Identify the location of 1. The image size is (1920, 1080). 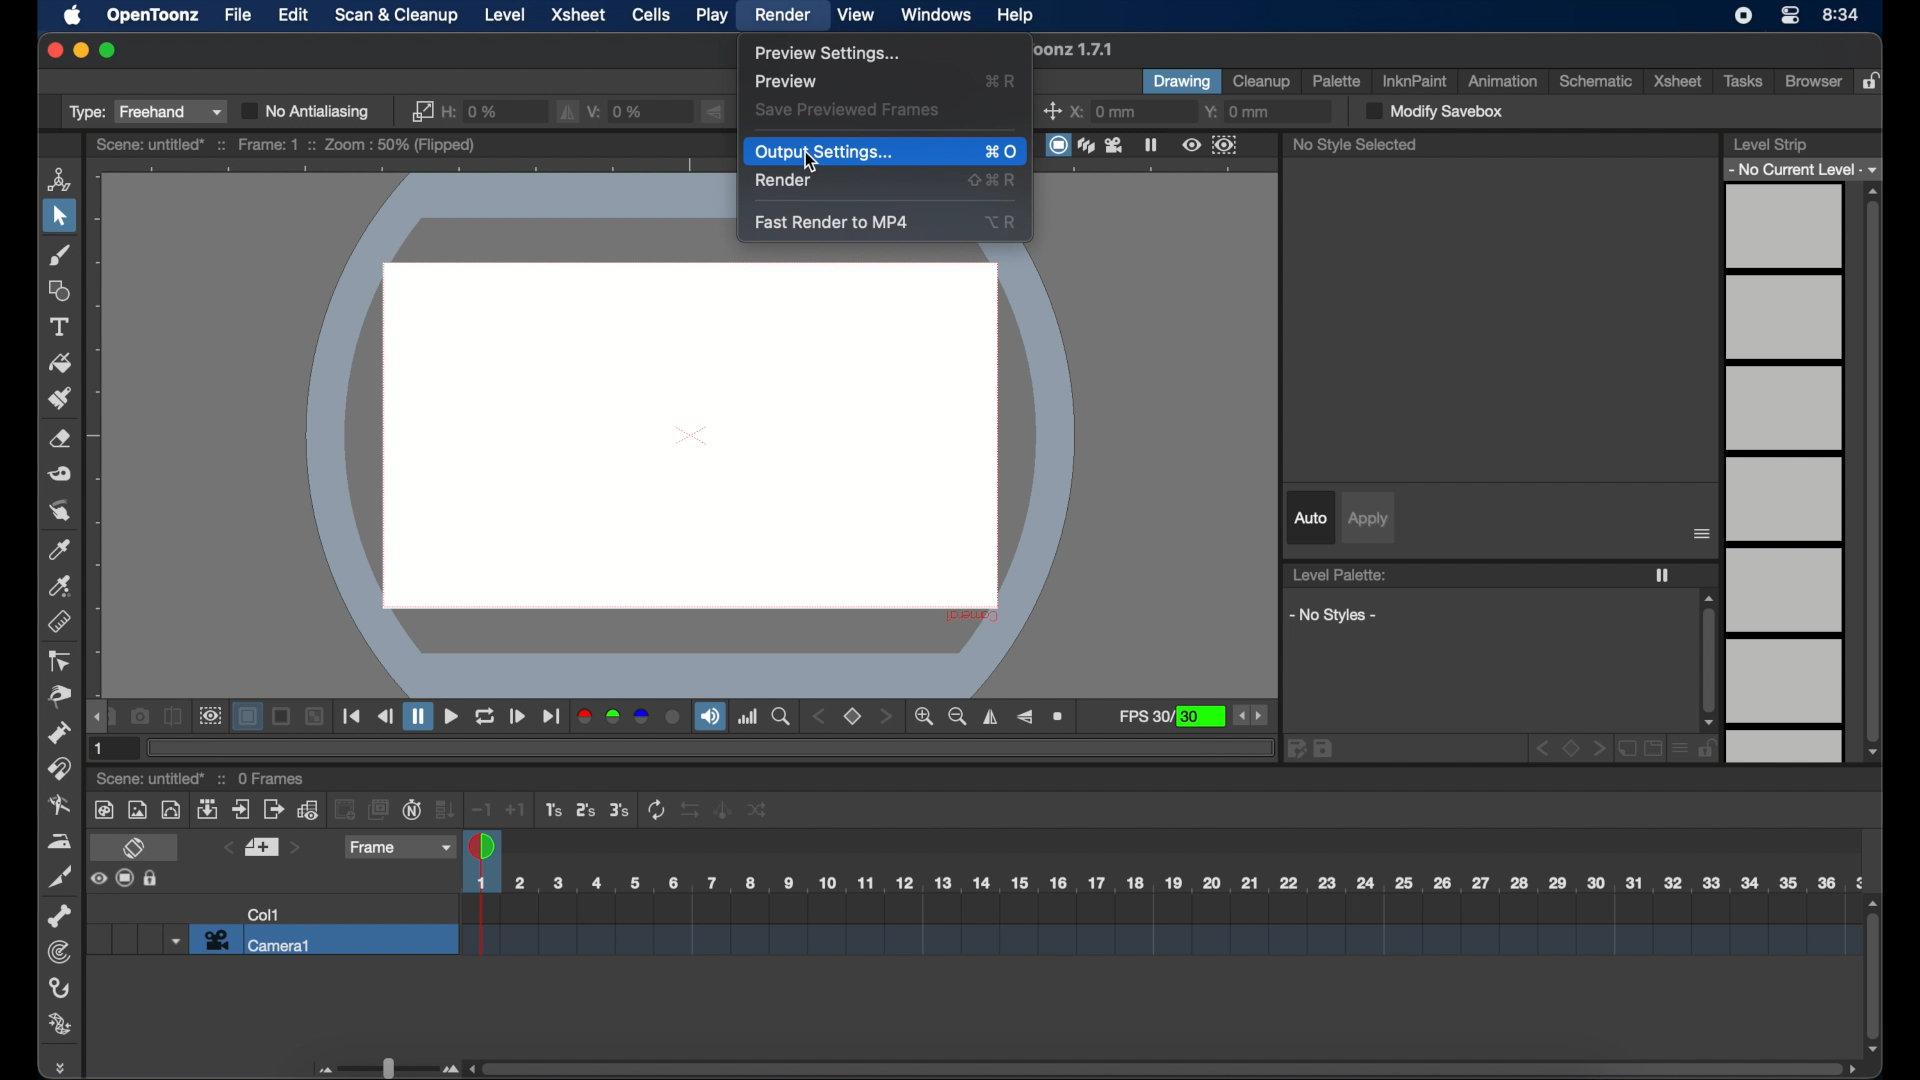
(101, 749).